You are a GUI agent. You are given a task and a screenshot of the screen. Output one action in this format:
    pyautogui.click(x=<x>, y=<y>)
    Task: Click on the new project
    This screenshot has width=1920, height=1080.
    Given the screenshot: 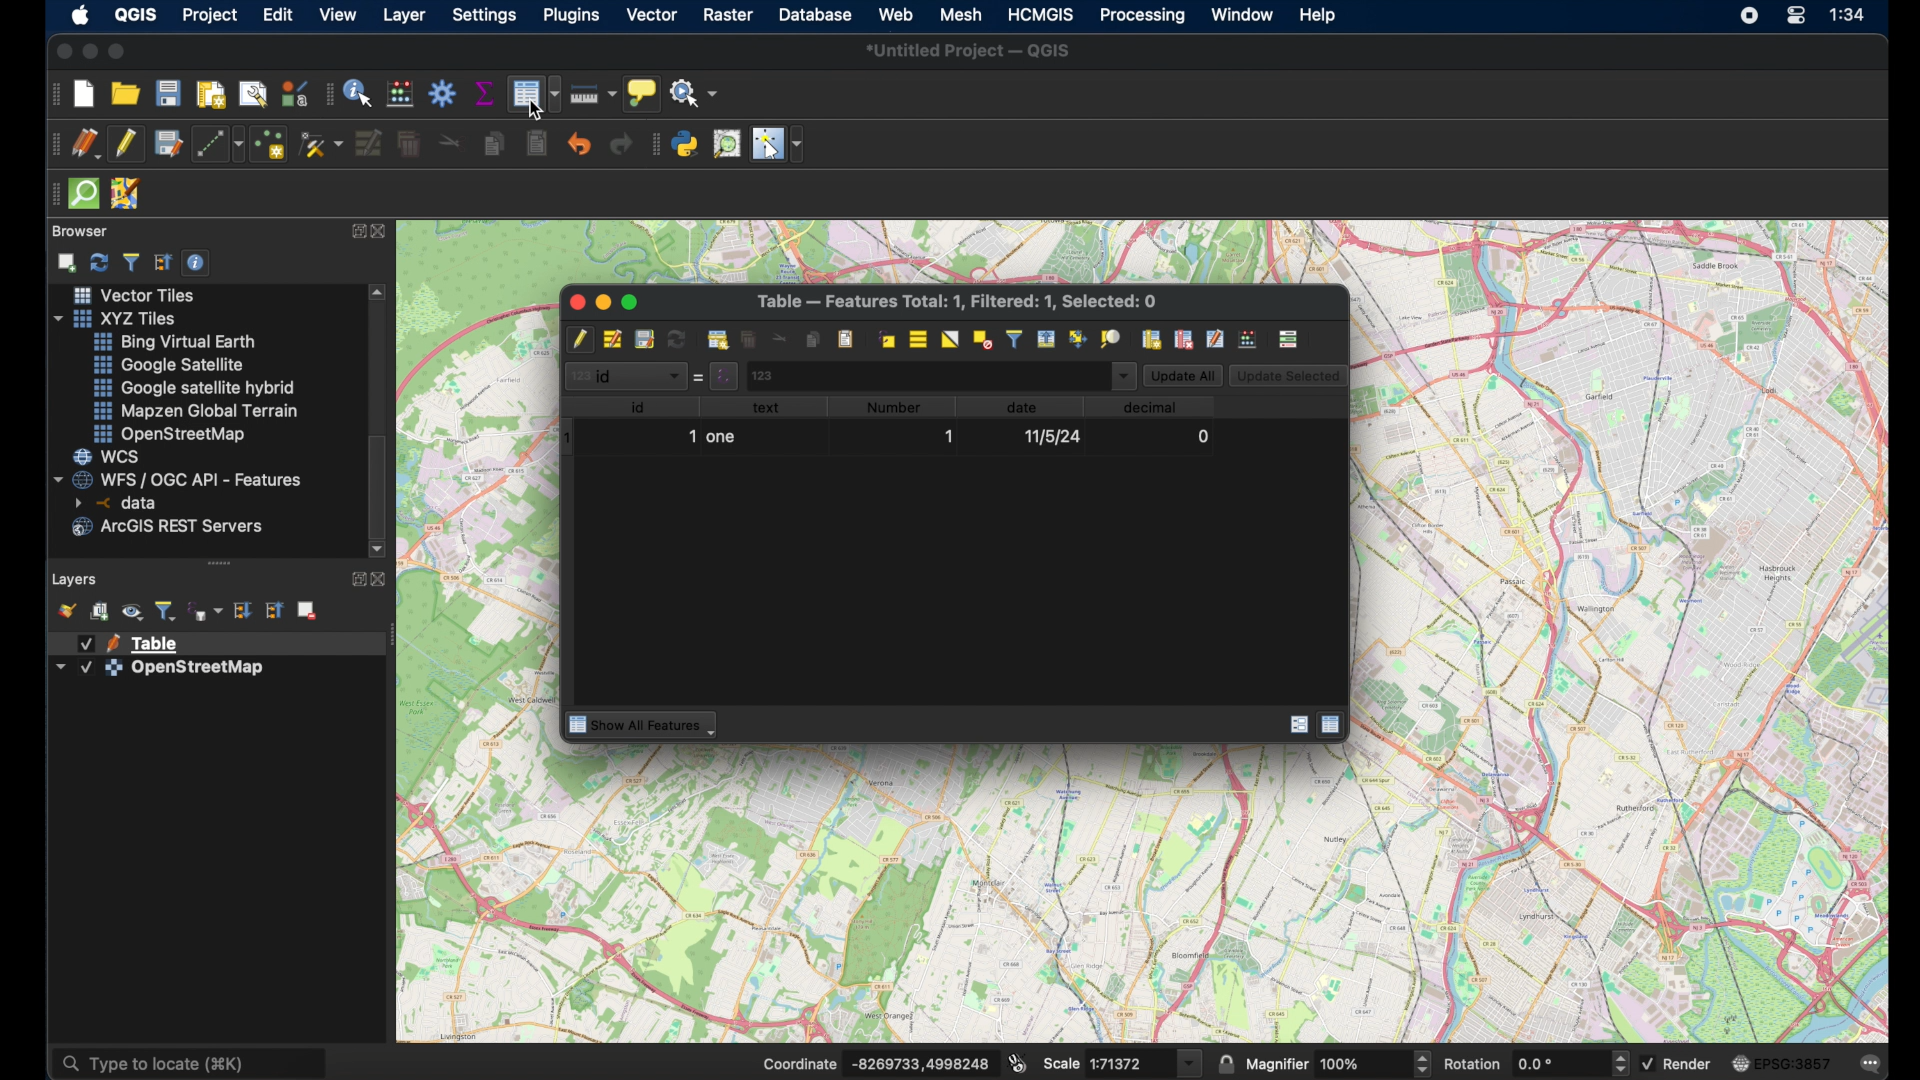 What is the action you would take?
    pyautogui.click(x=83, y=95)
    